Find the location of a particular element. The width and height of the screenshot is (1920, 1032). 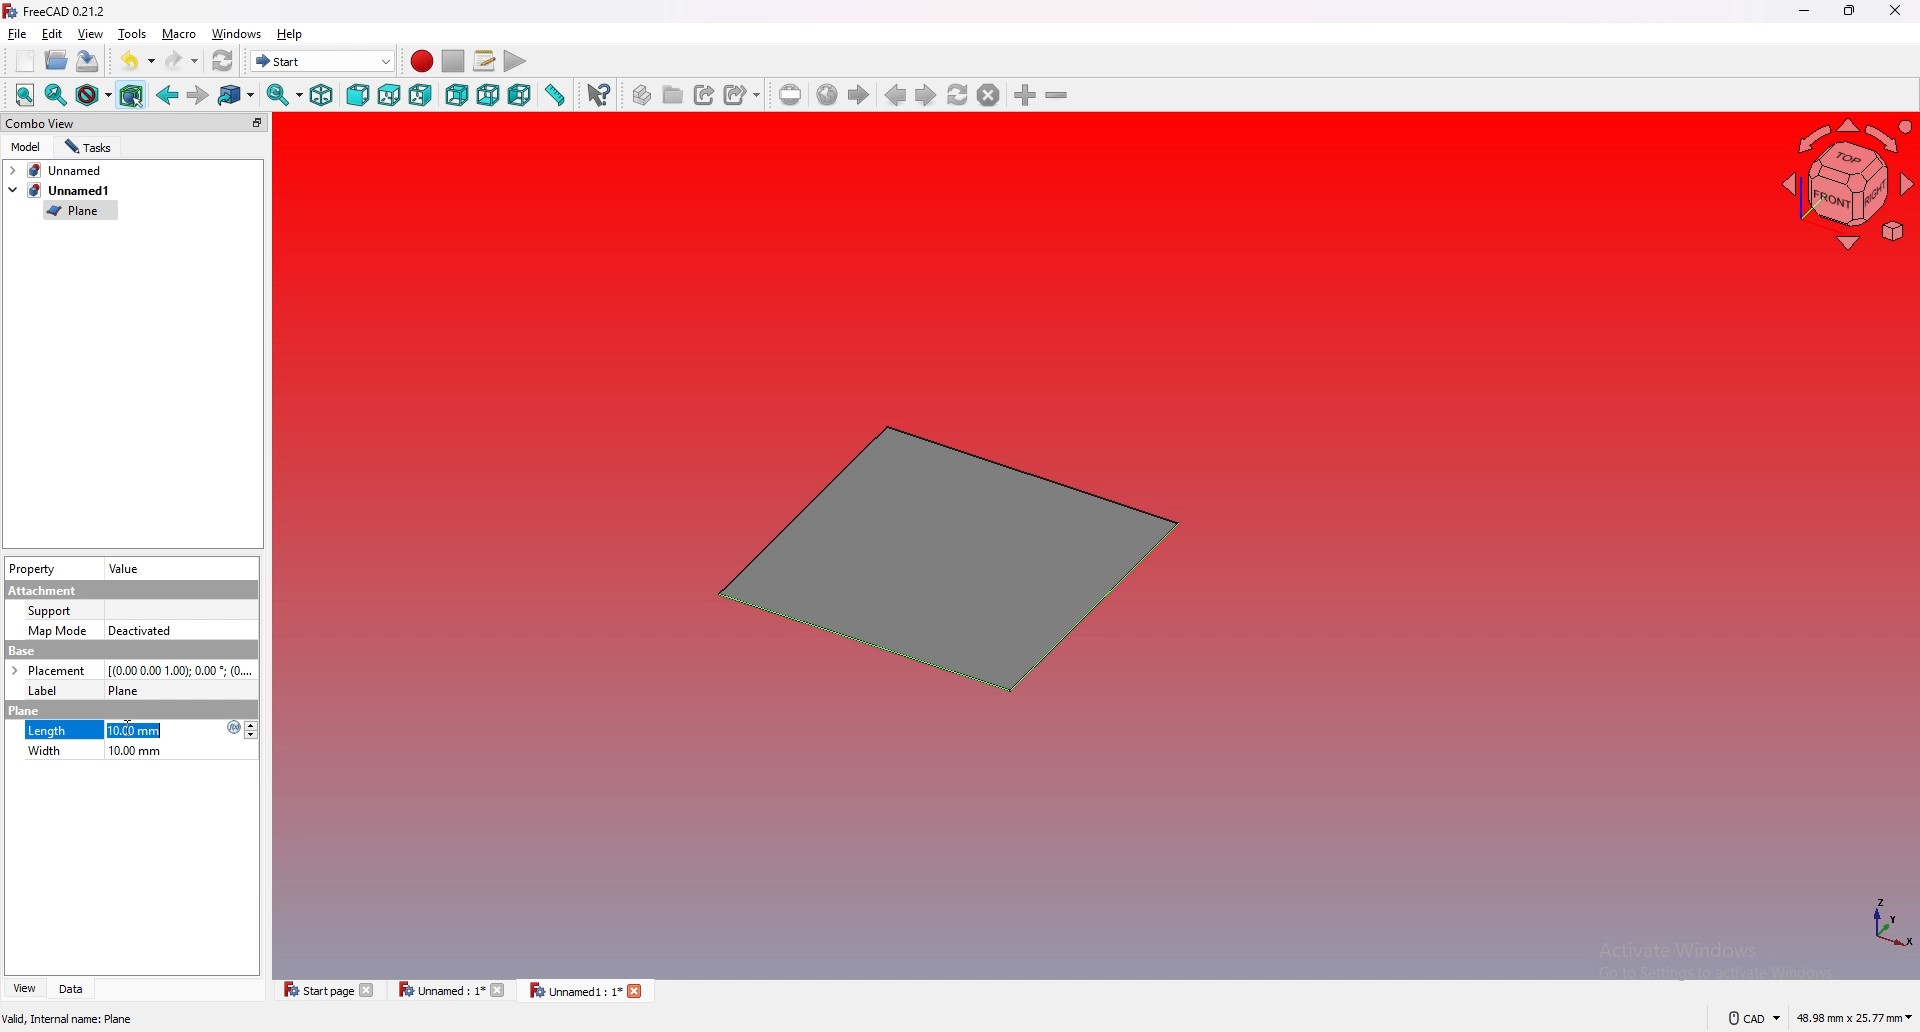

Unnamed : 1* is located at coordinates (452, 990).